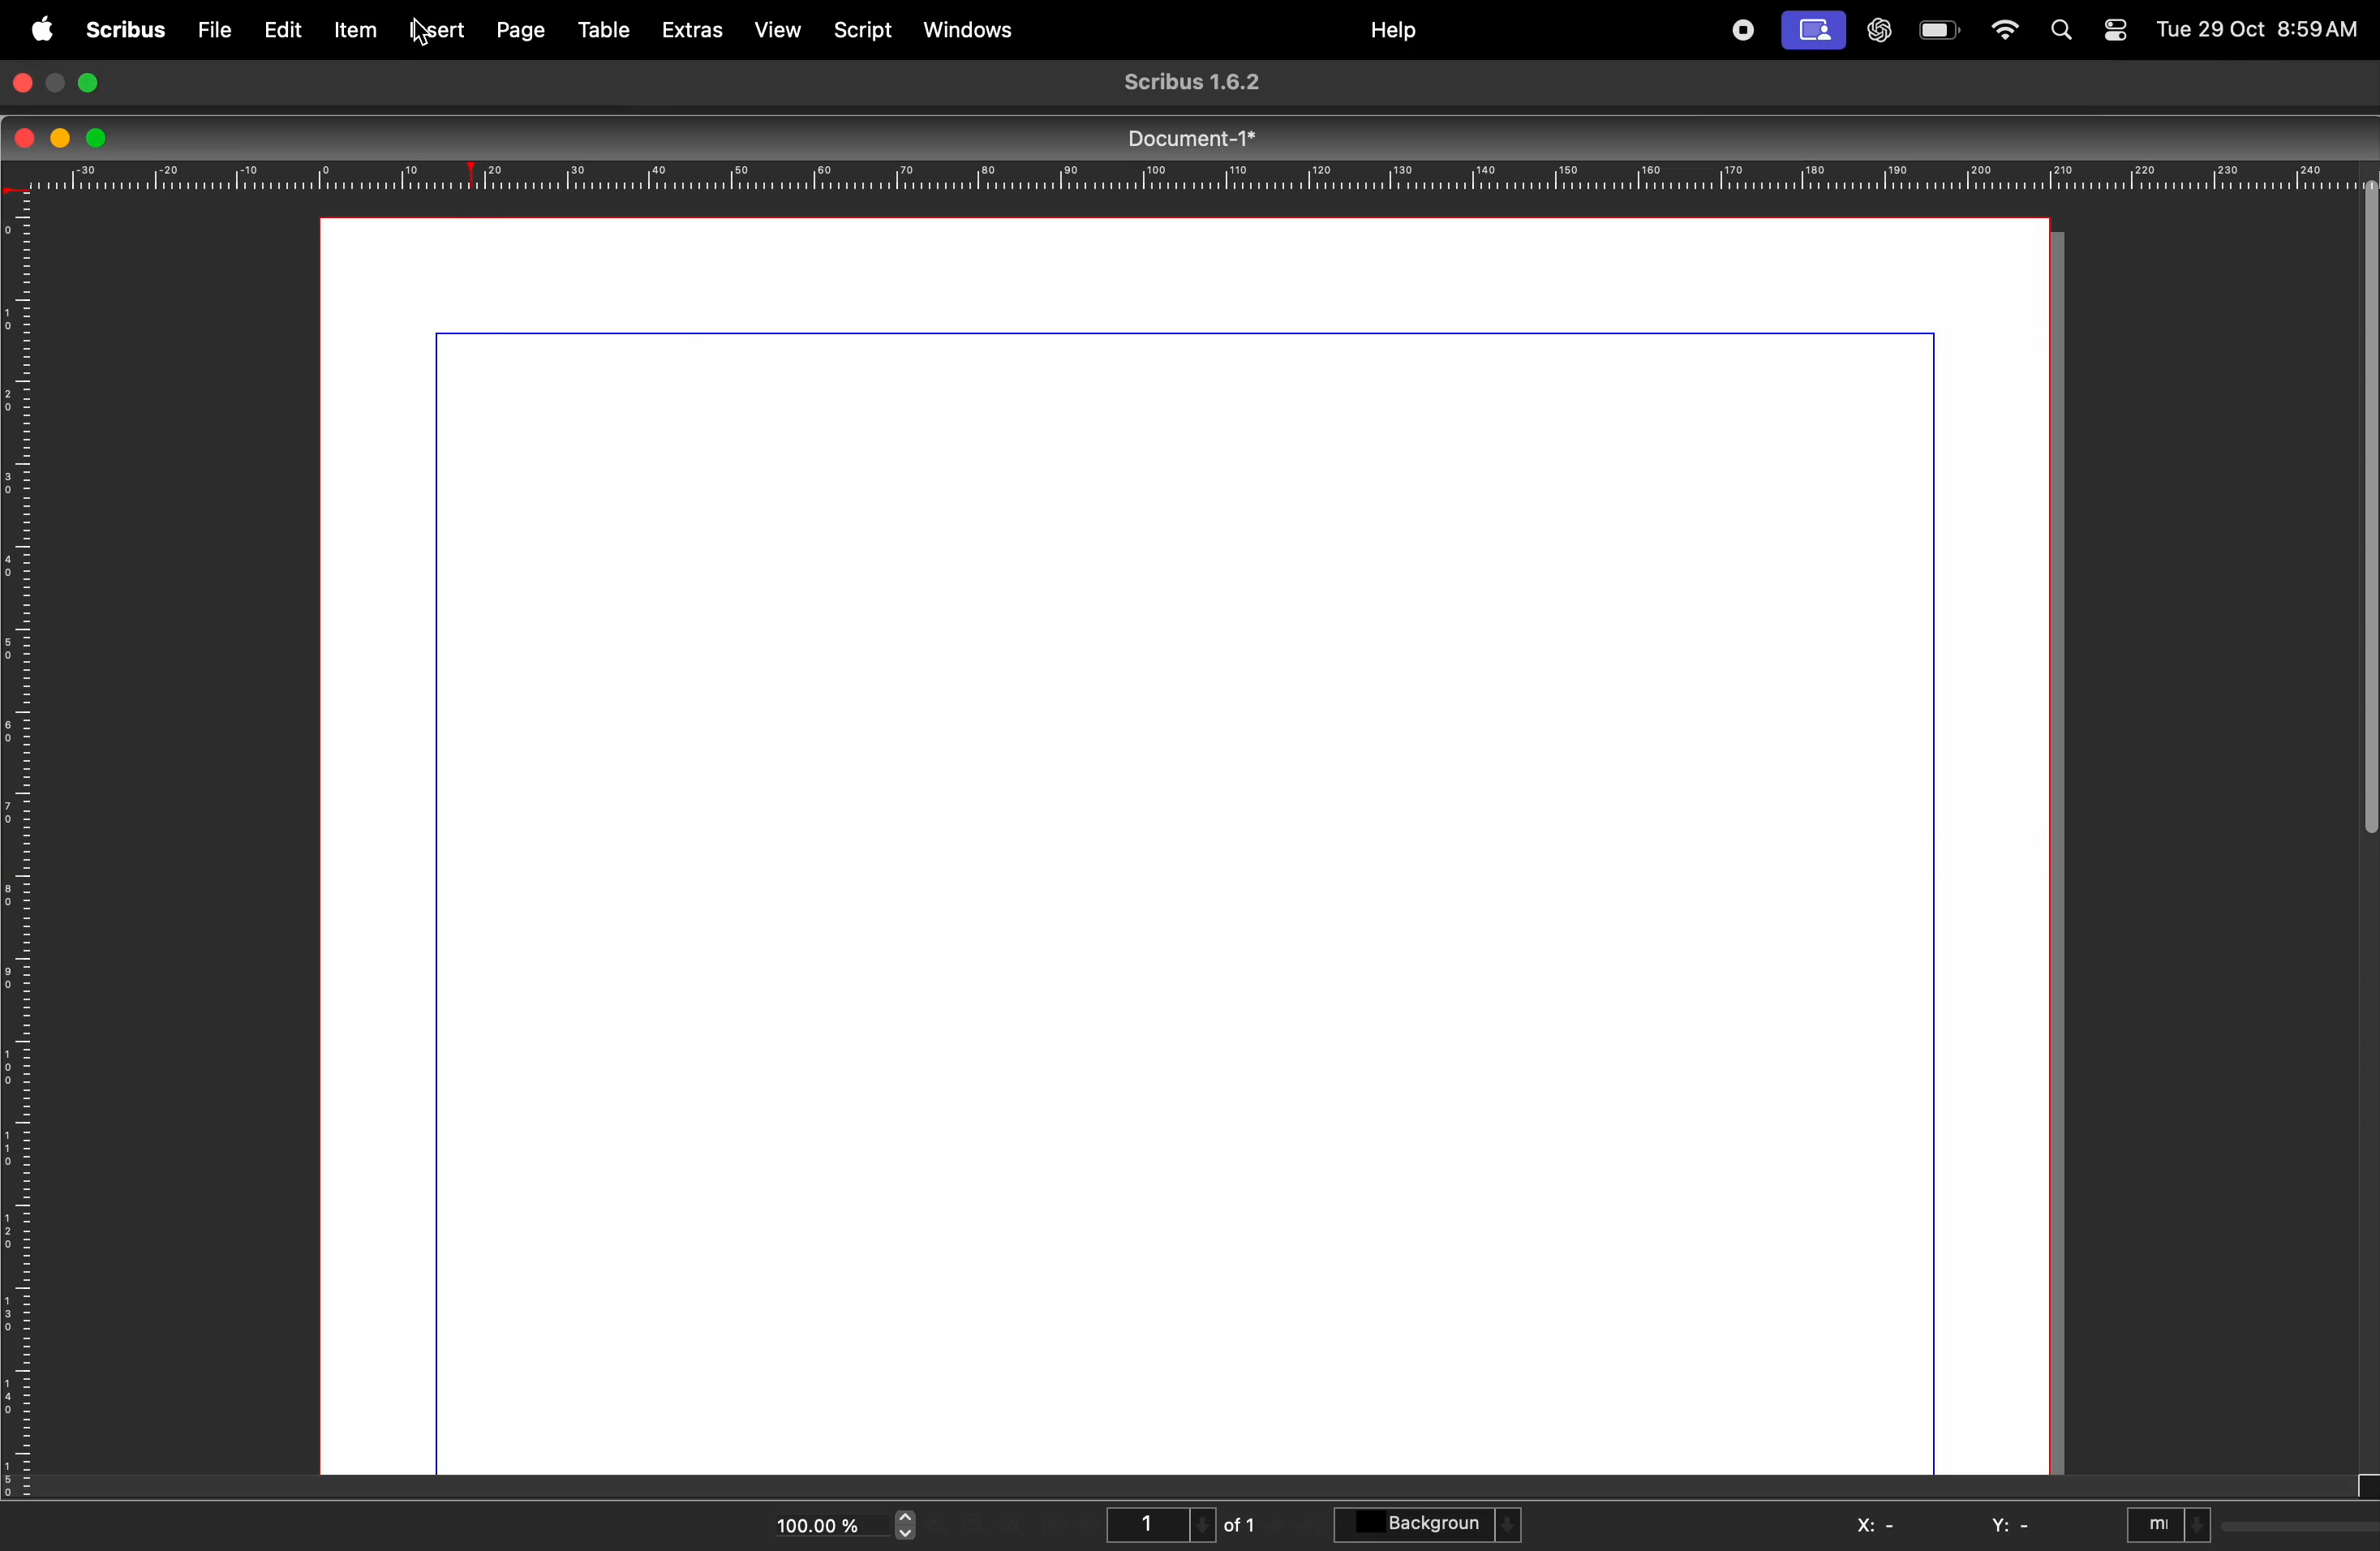 This screenshot has height=1551, width=2380. Describe the element at coordinates (694, 29) in the screenshot. I see `extras` at that location.